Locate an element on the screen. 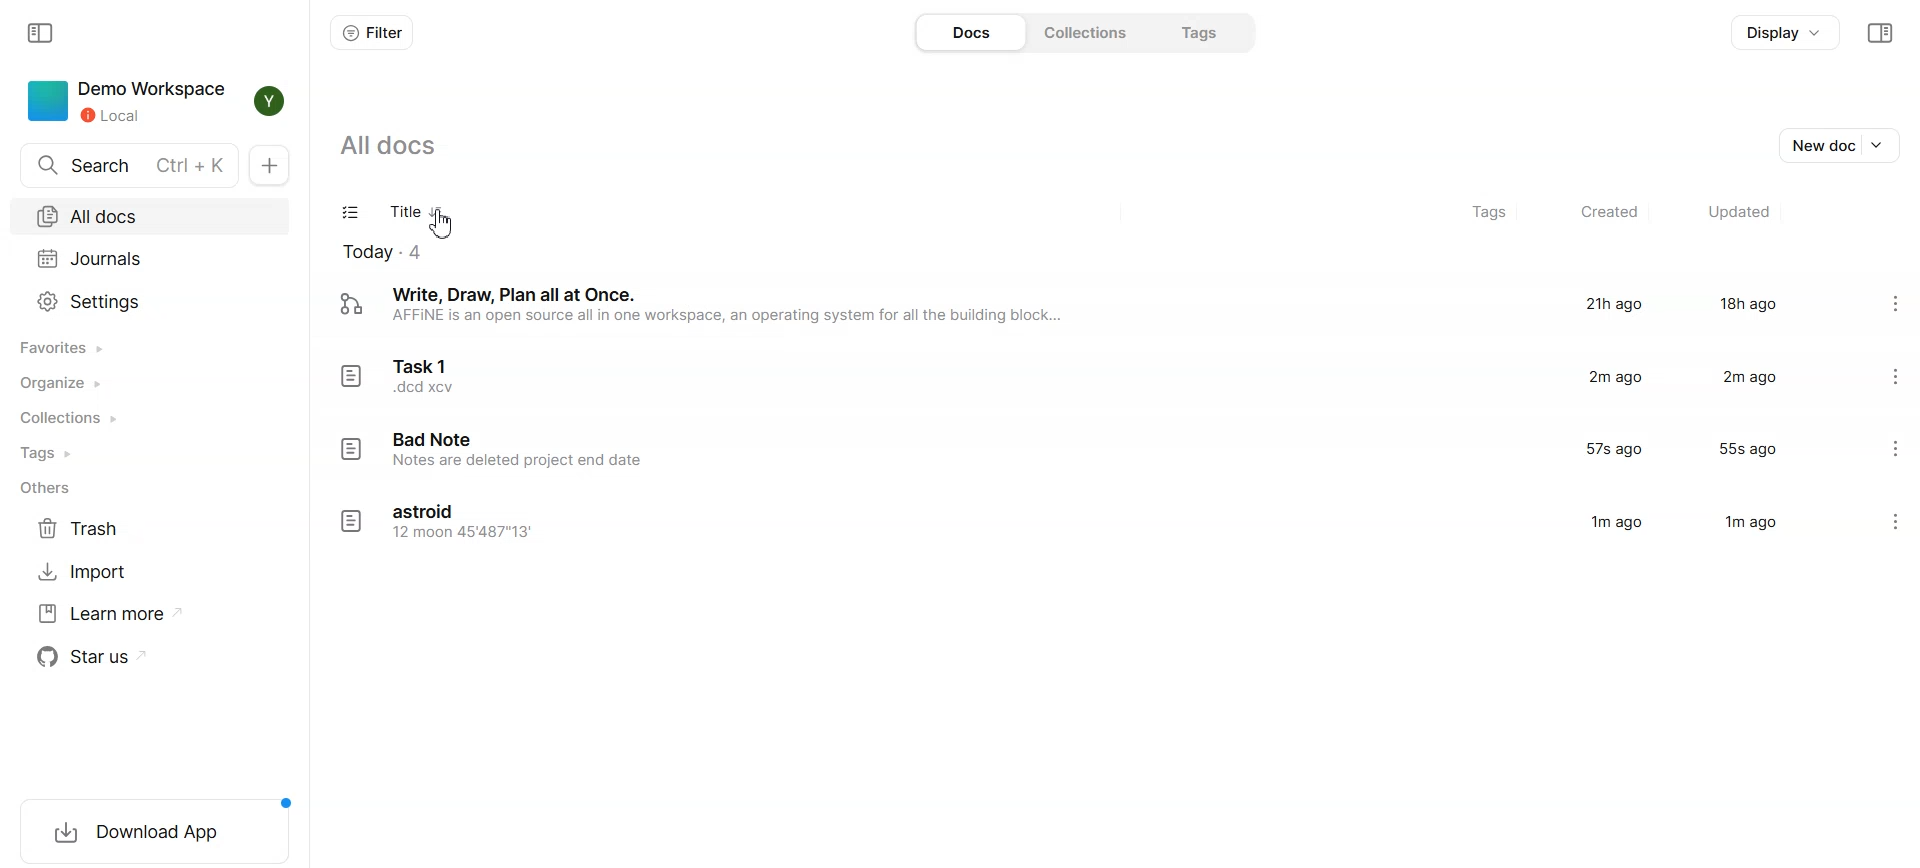 The image size is (1920, 868). Star us is located at coordinates (107, 656).